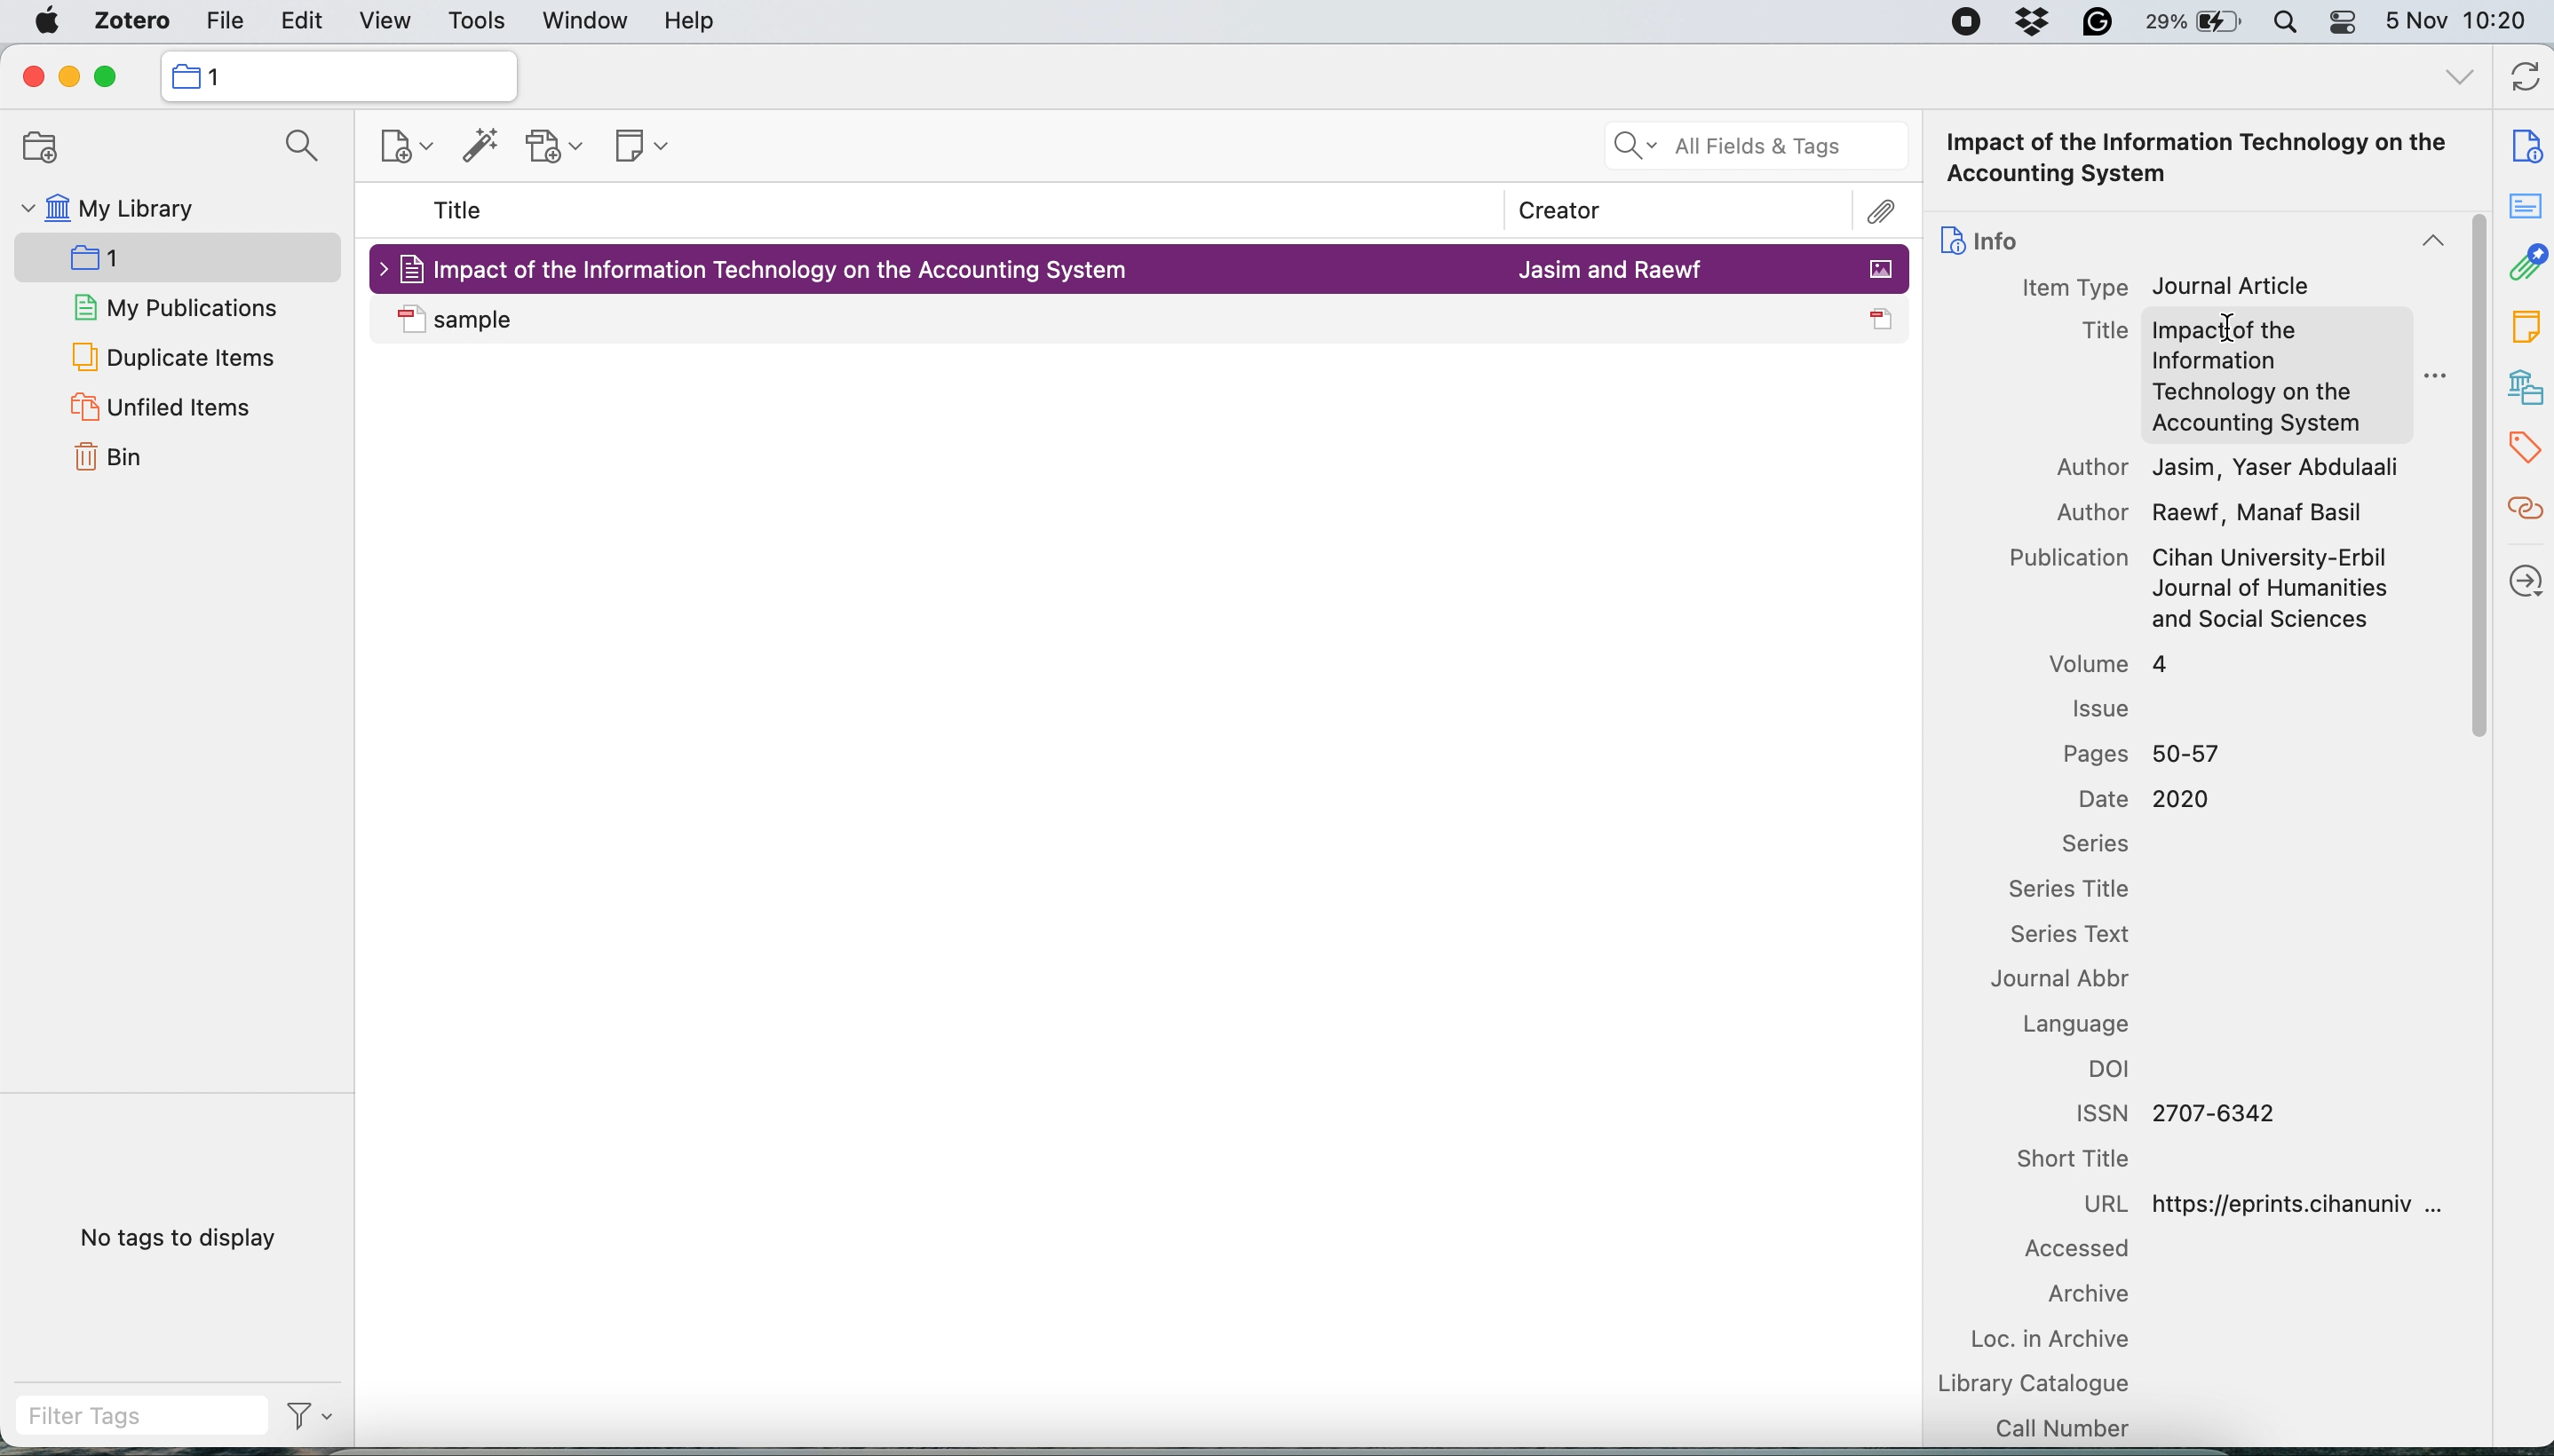  I want to click on loc in archive, so click(2061, 1337).